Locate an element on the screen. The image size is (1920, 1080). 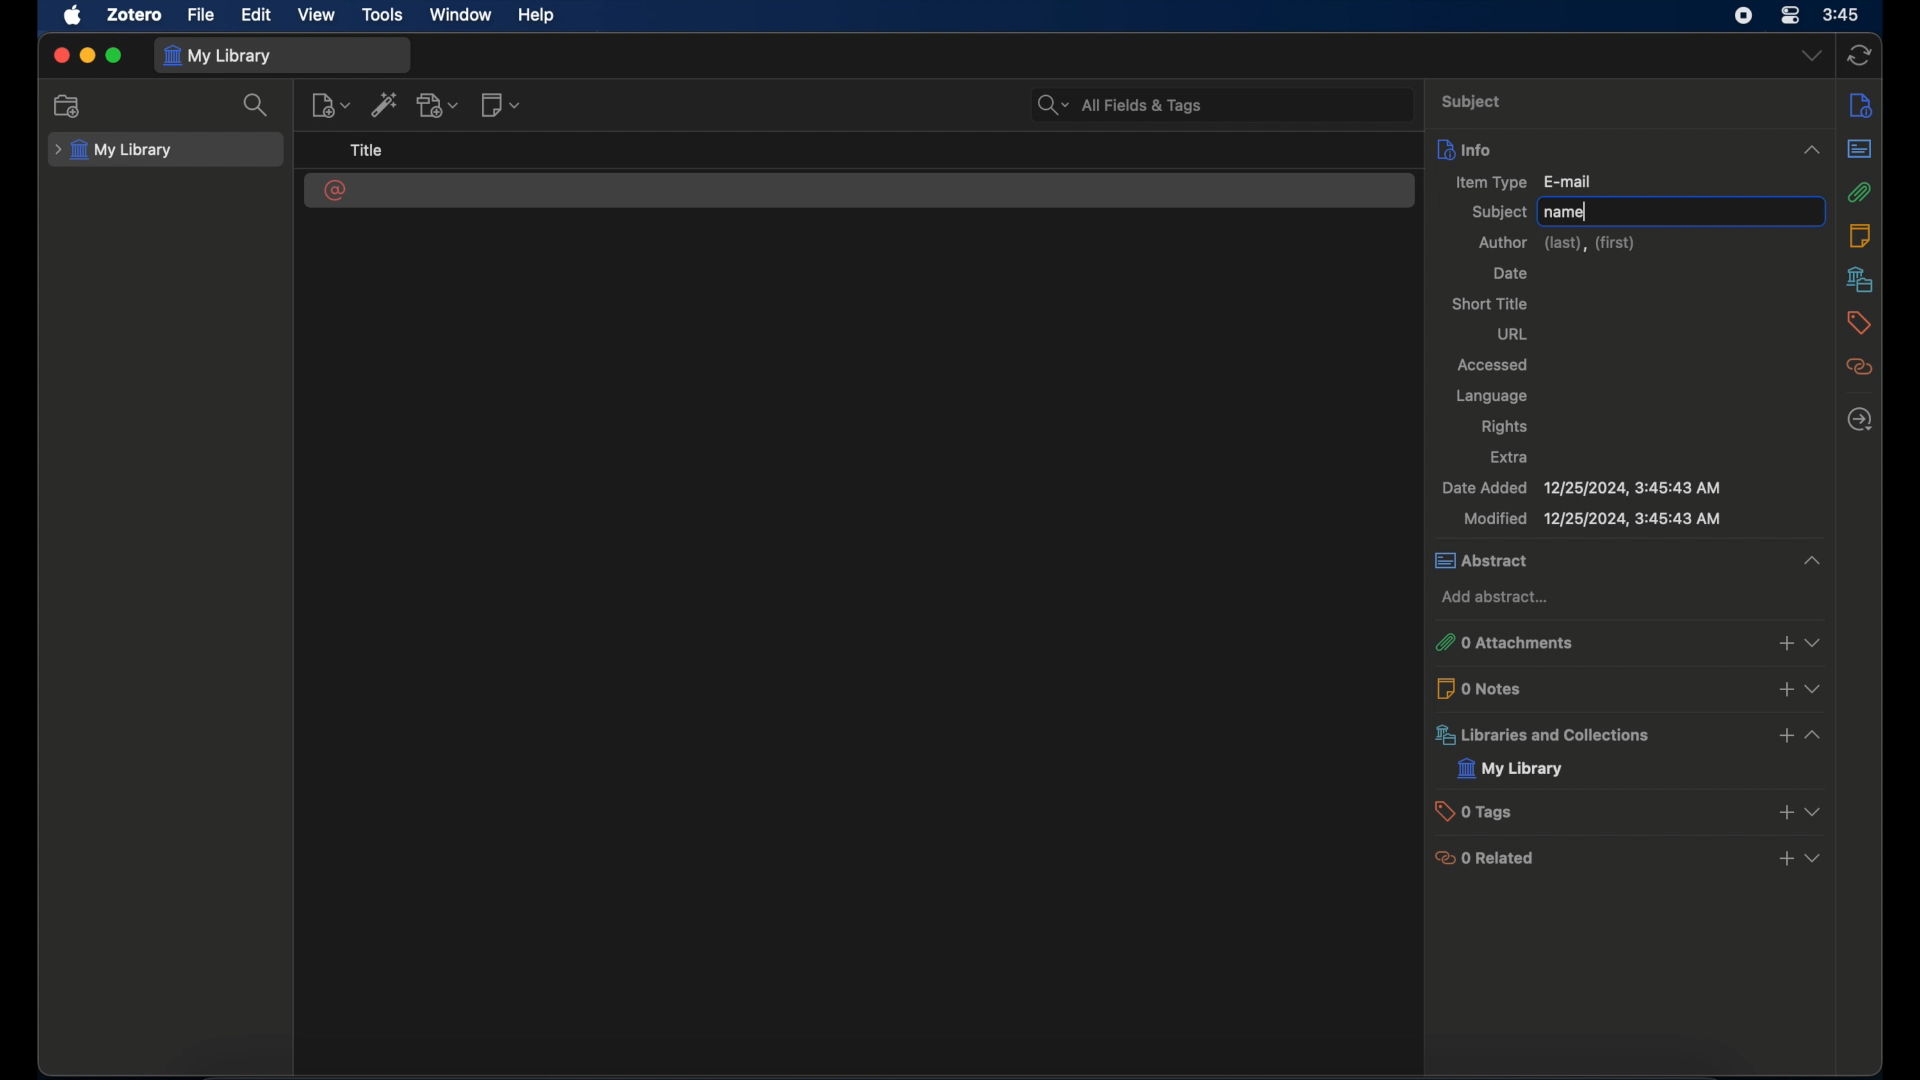
0 related is located at coordinates (1631, 857).